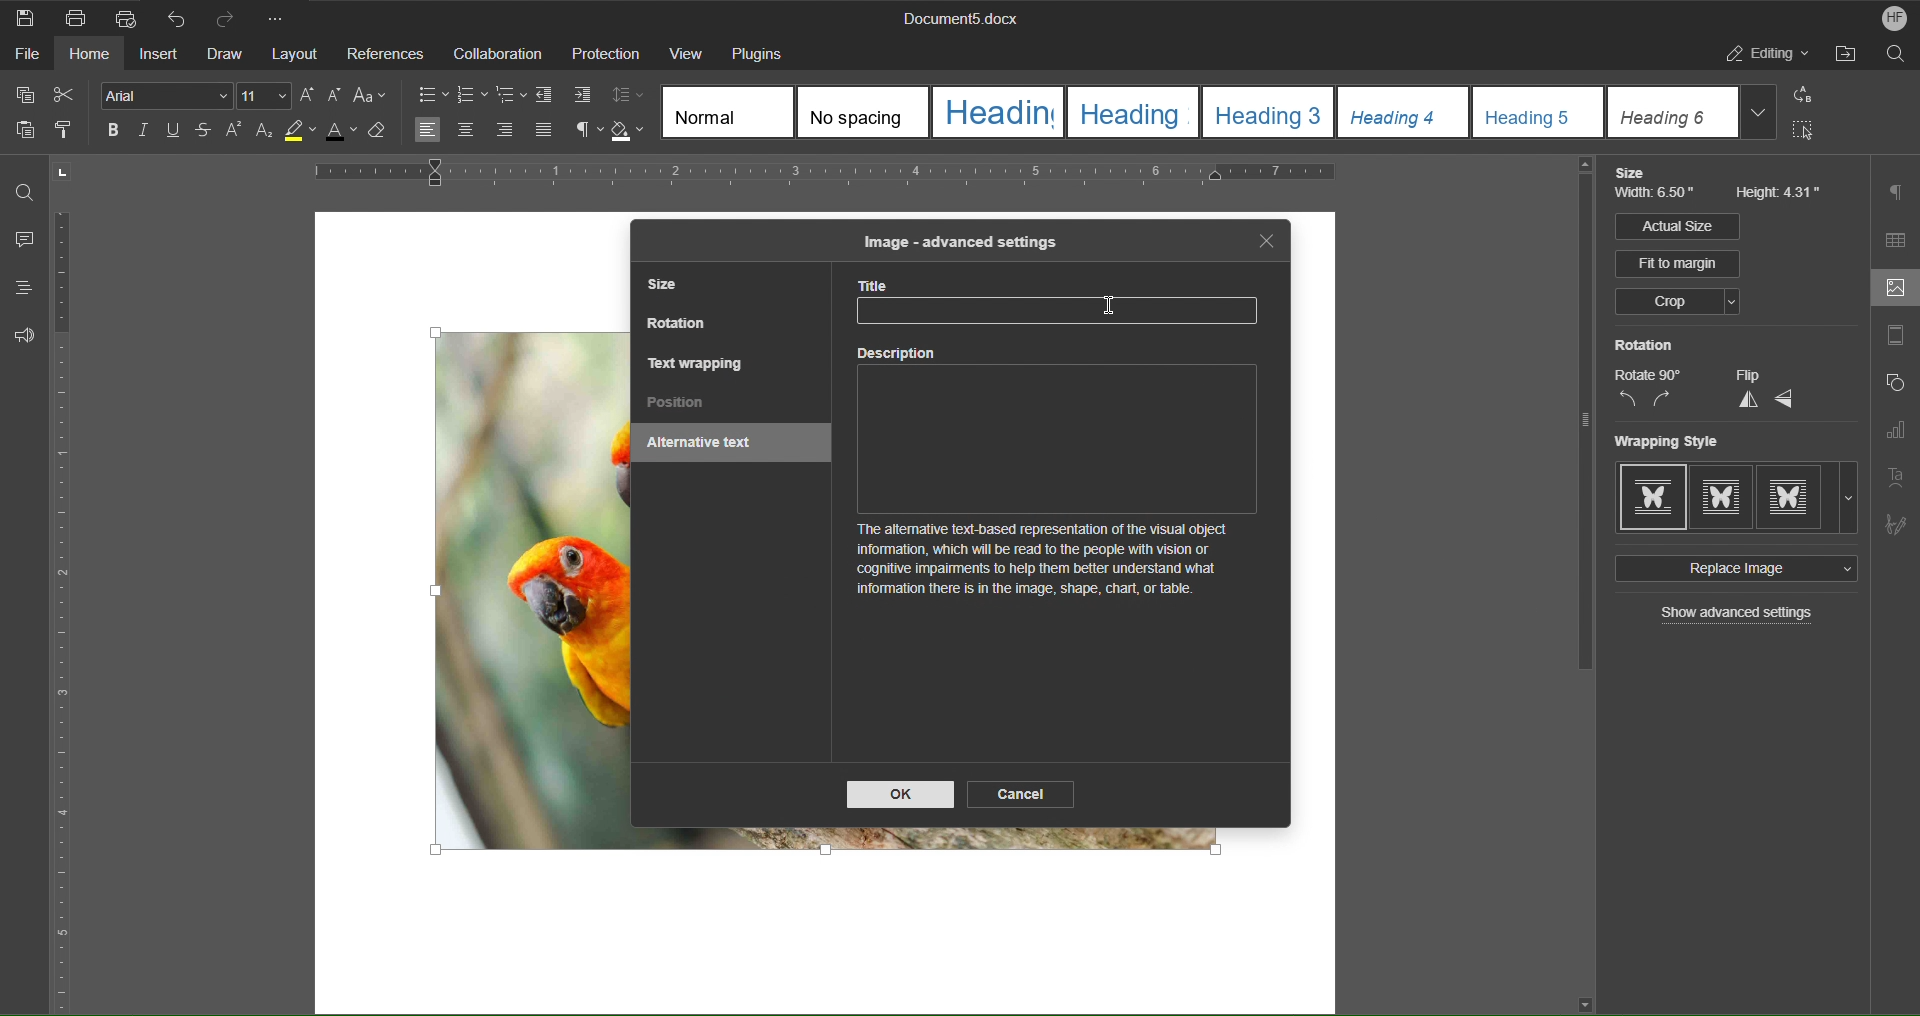 The height and width of the screenshot is (1016, 1920). Describe the element at coordinates (1898, 476) in the screenshot. I see `Text Art` at that location.